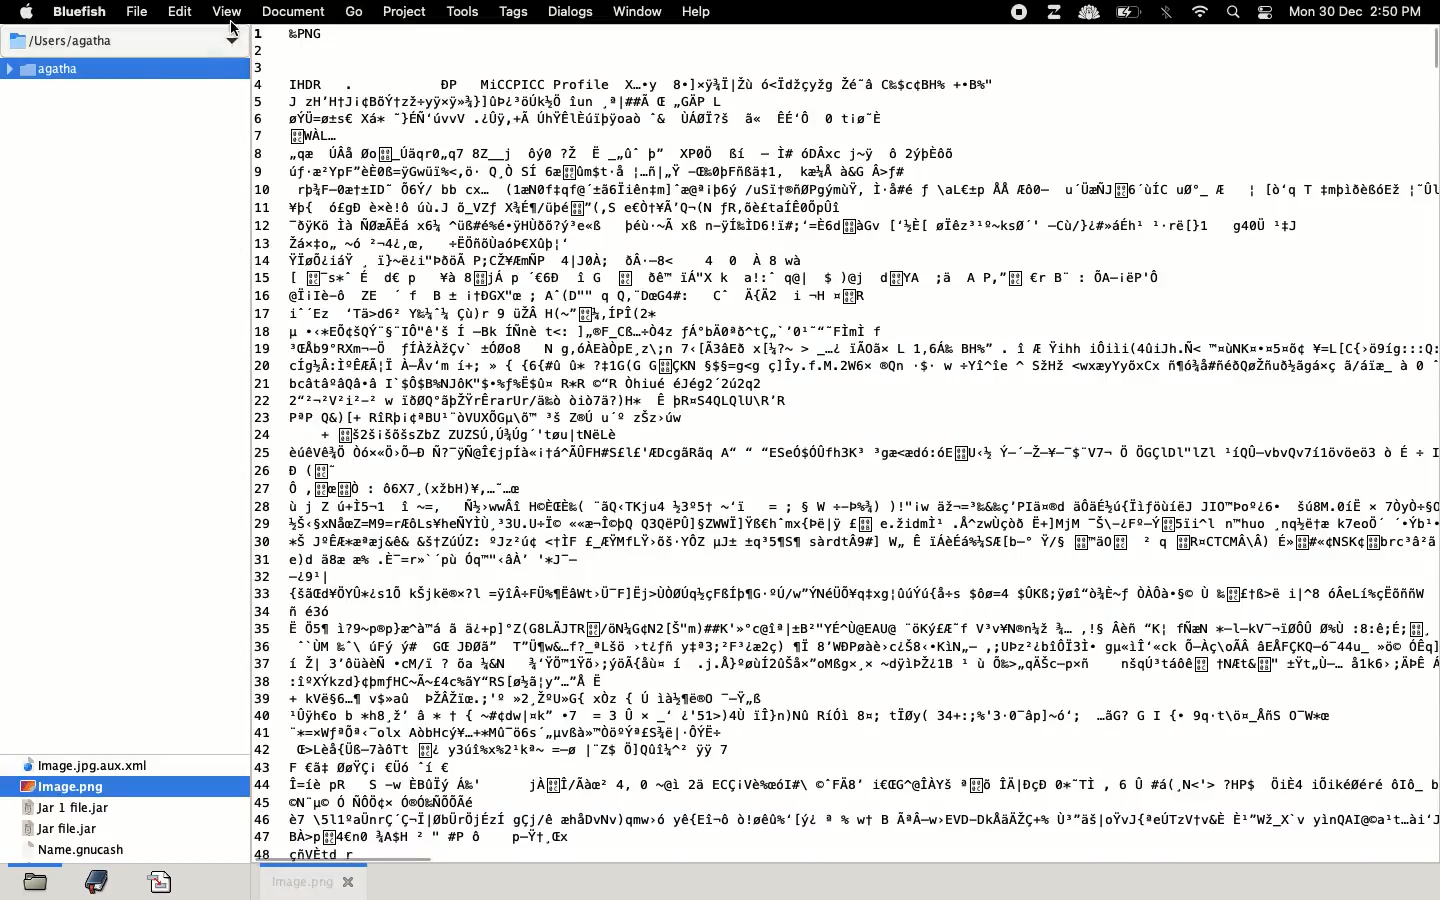 This screenshot has width=1440, height=900. Describe the element at coordinates (163, 880) in the screenshot. I see `code` at that location.